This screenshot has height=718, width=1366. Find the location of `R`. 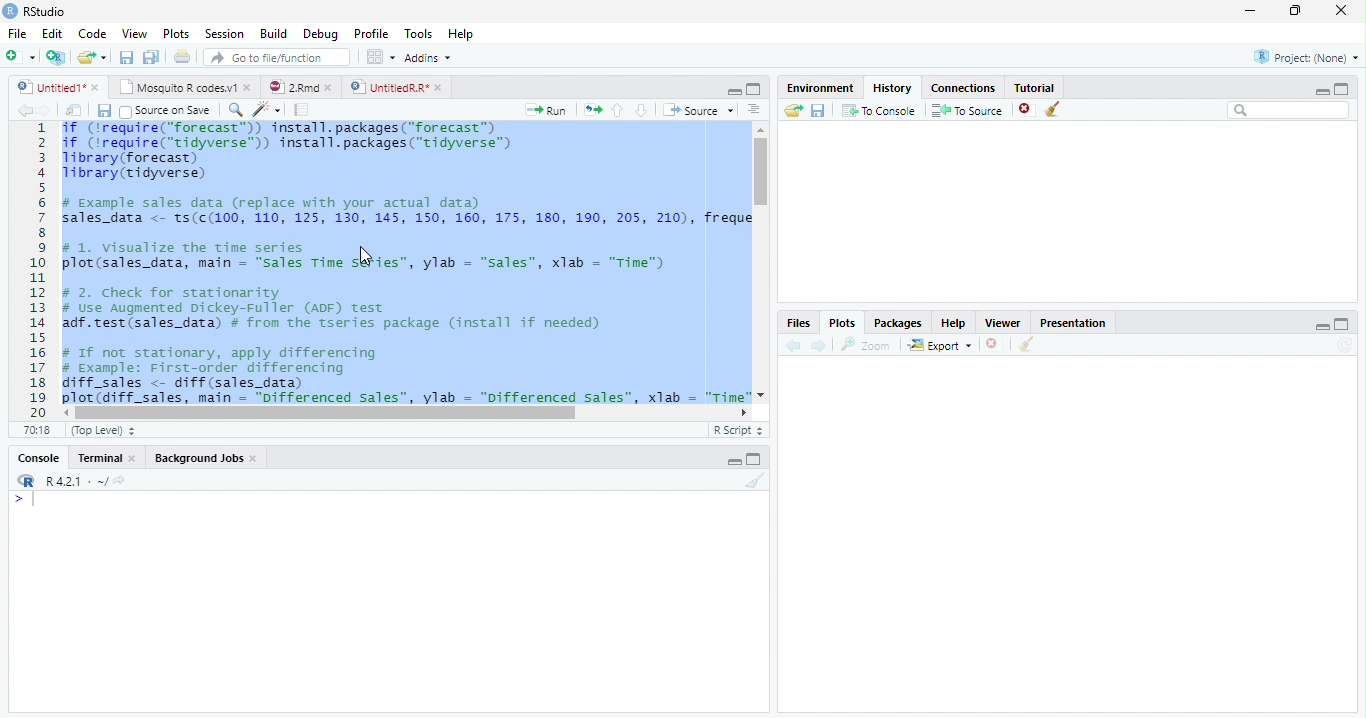

R is located at coordinates (26, 481).